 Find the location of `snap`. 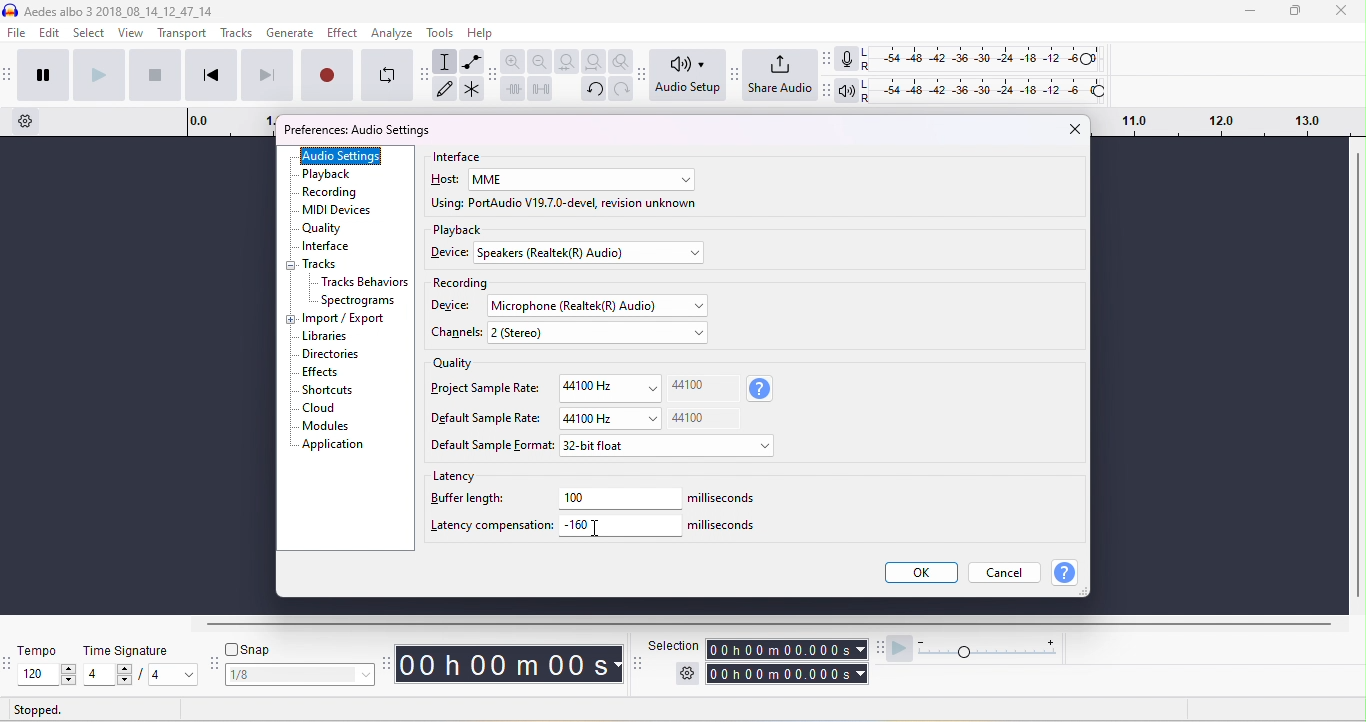

snap is located at coordinates (251, 649).